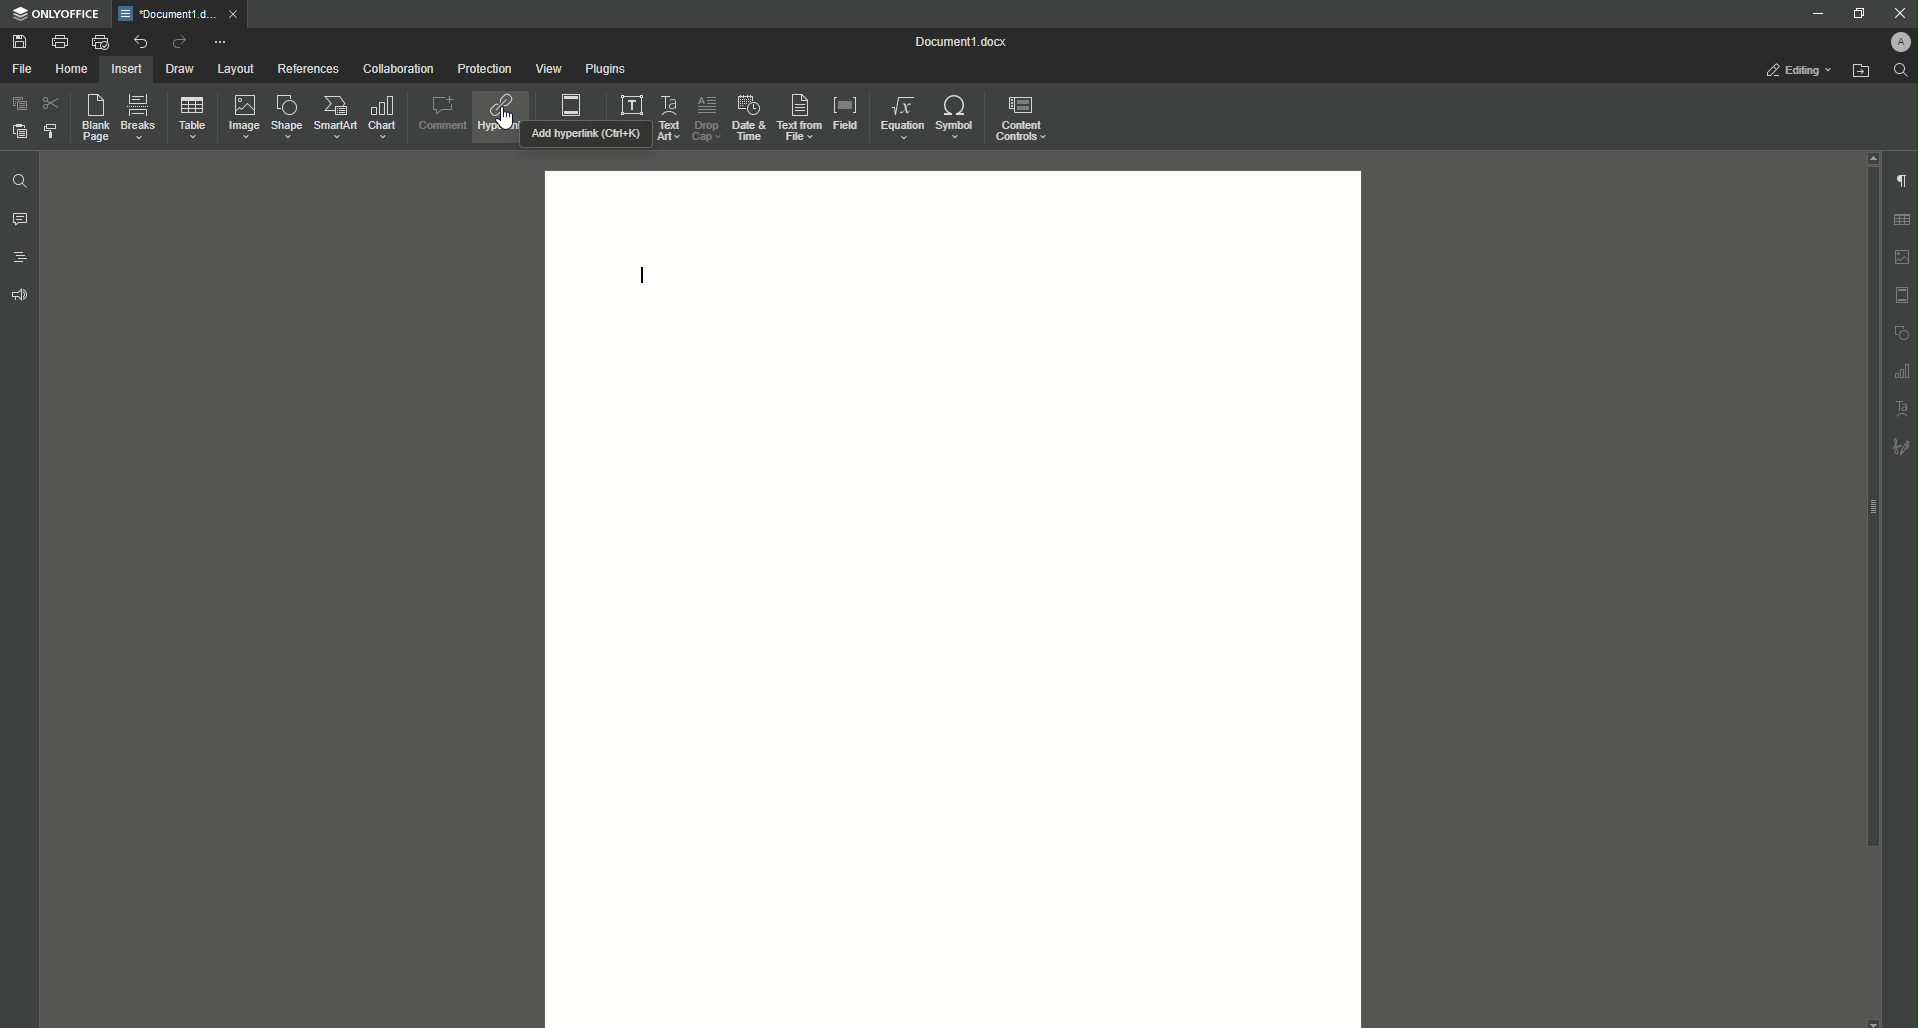  Describe the element at coordinates (1875, 1022) in the screenshot. I see `scroll down` at that location.